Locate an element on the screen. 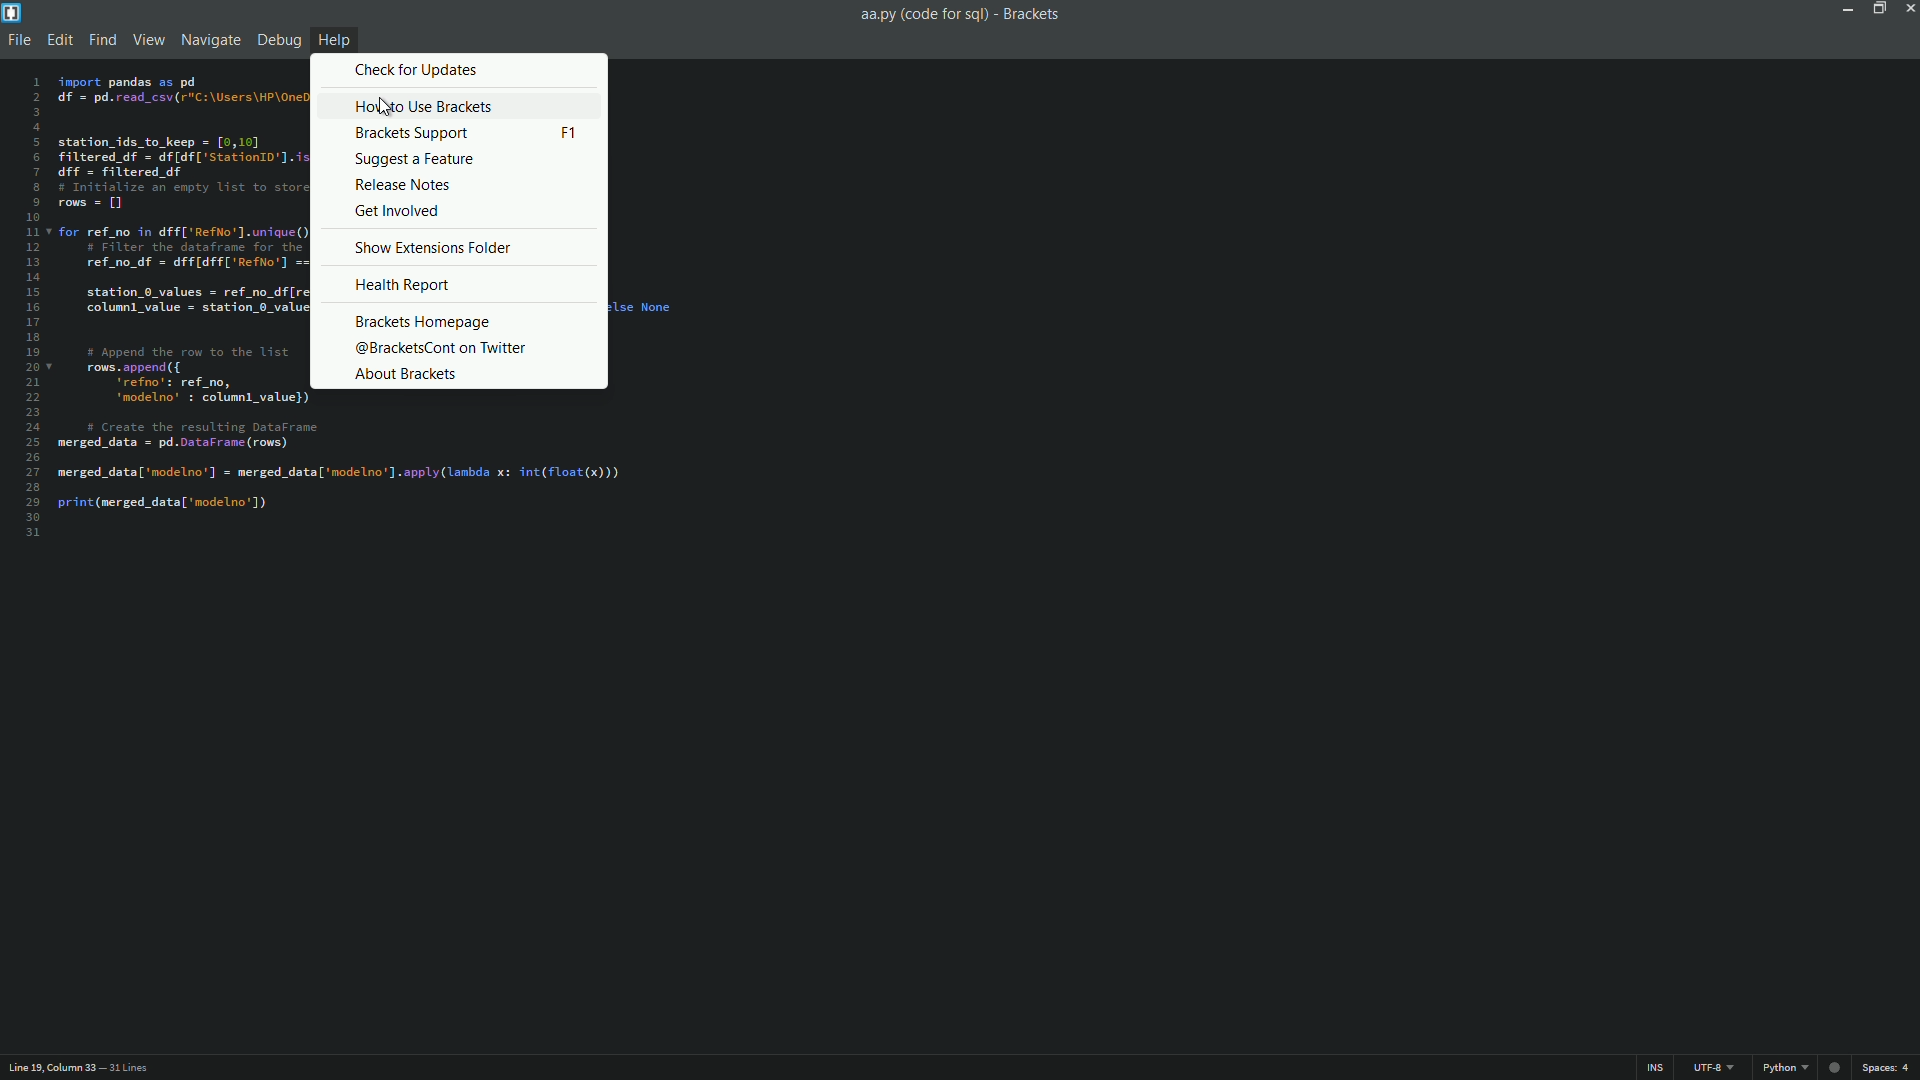  navigate menu is located at coordinates (211, 40).